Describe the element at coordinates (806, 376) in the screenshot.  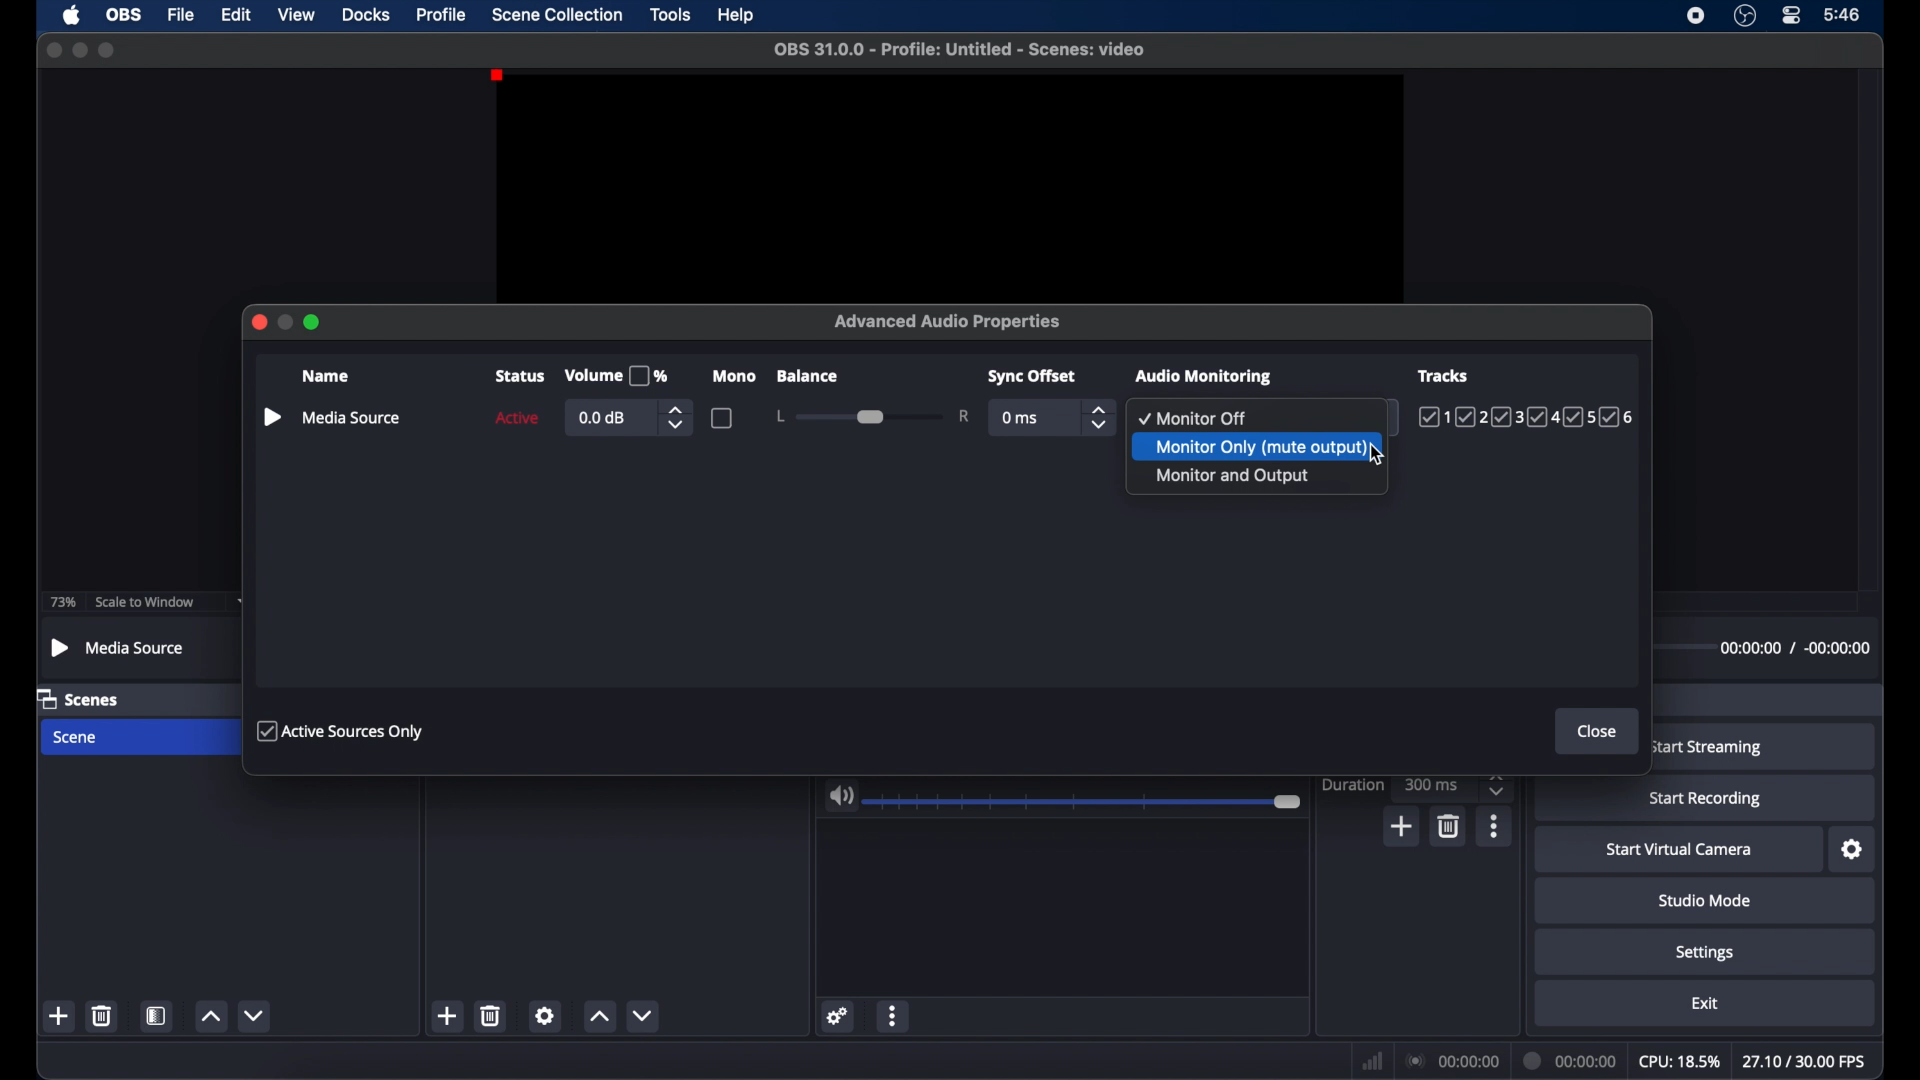
I see `balance` at that location.